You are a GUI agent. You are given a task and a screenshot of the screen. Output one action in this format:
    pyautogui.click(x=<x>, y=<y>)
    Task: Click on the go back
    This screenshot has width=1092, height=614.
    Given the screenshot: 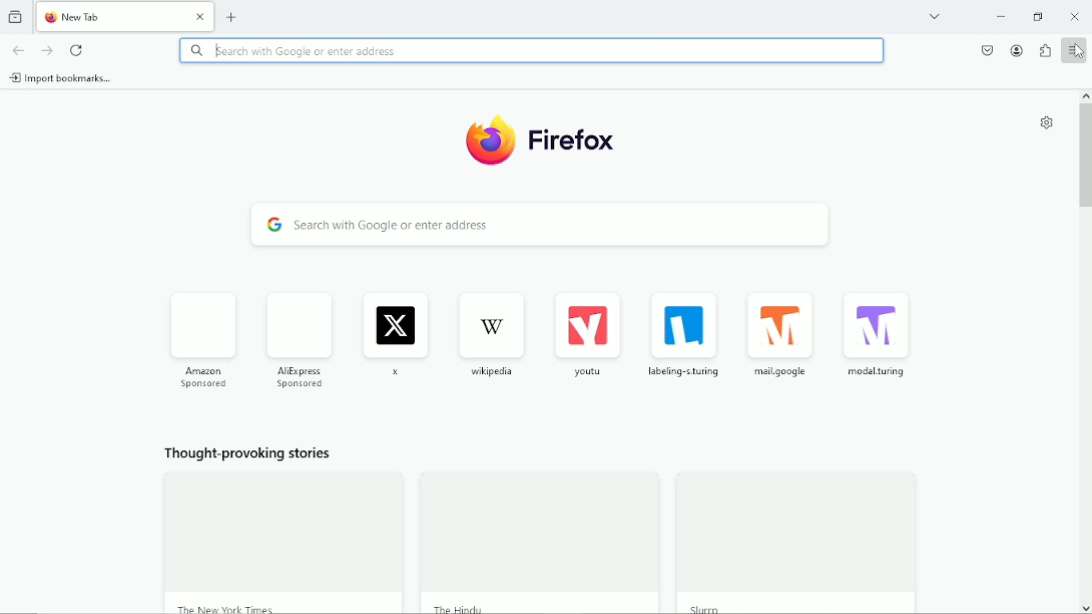 What is the action you would take?
    pyautogui.click(x=19, y=50)
    